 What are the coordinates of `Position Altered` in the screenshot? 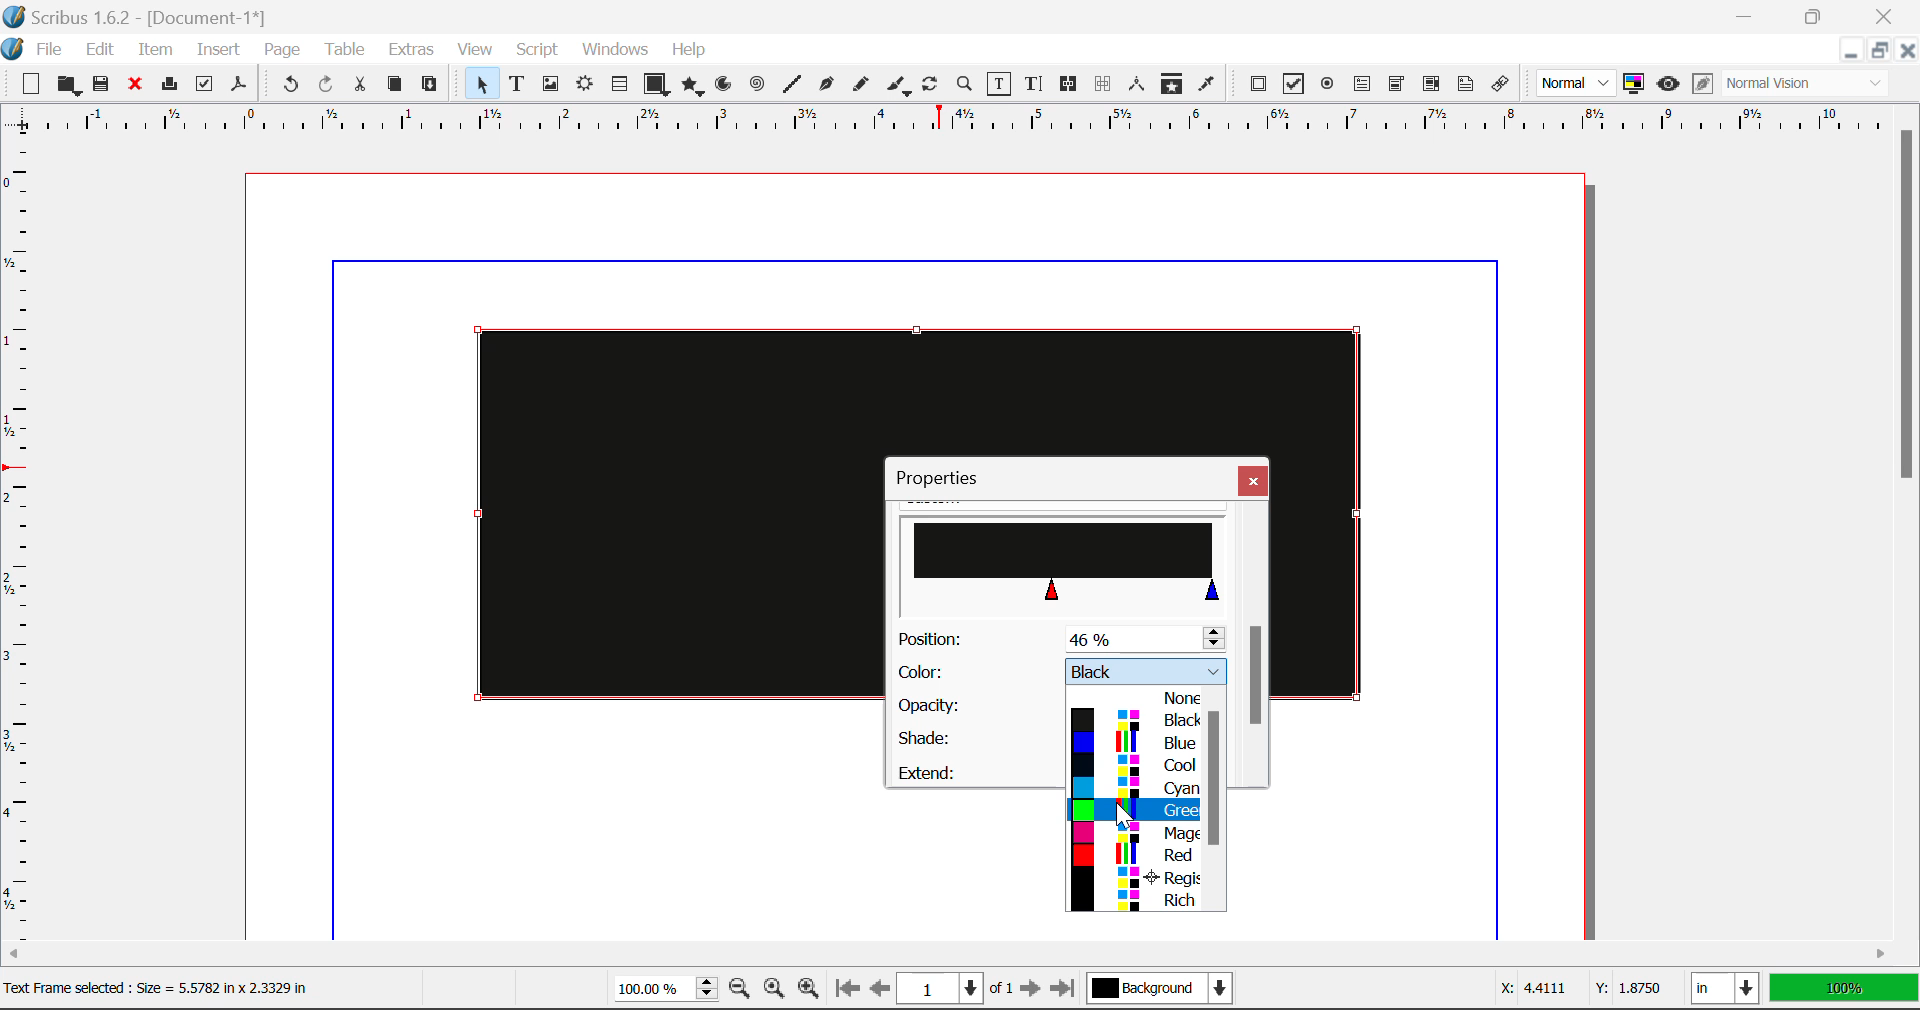 It's located at (1066, 639).